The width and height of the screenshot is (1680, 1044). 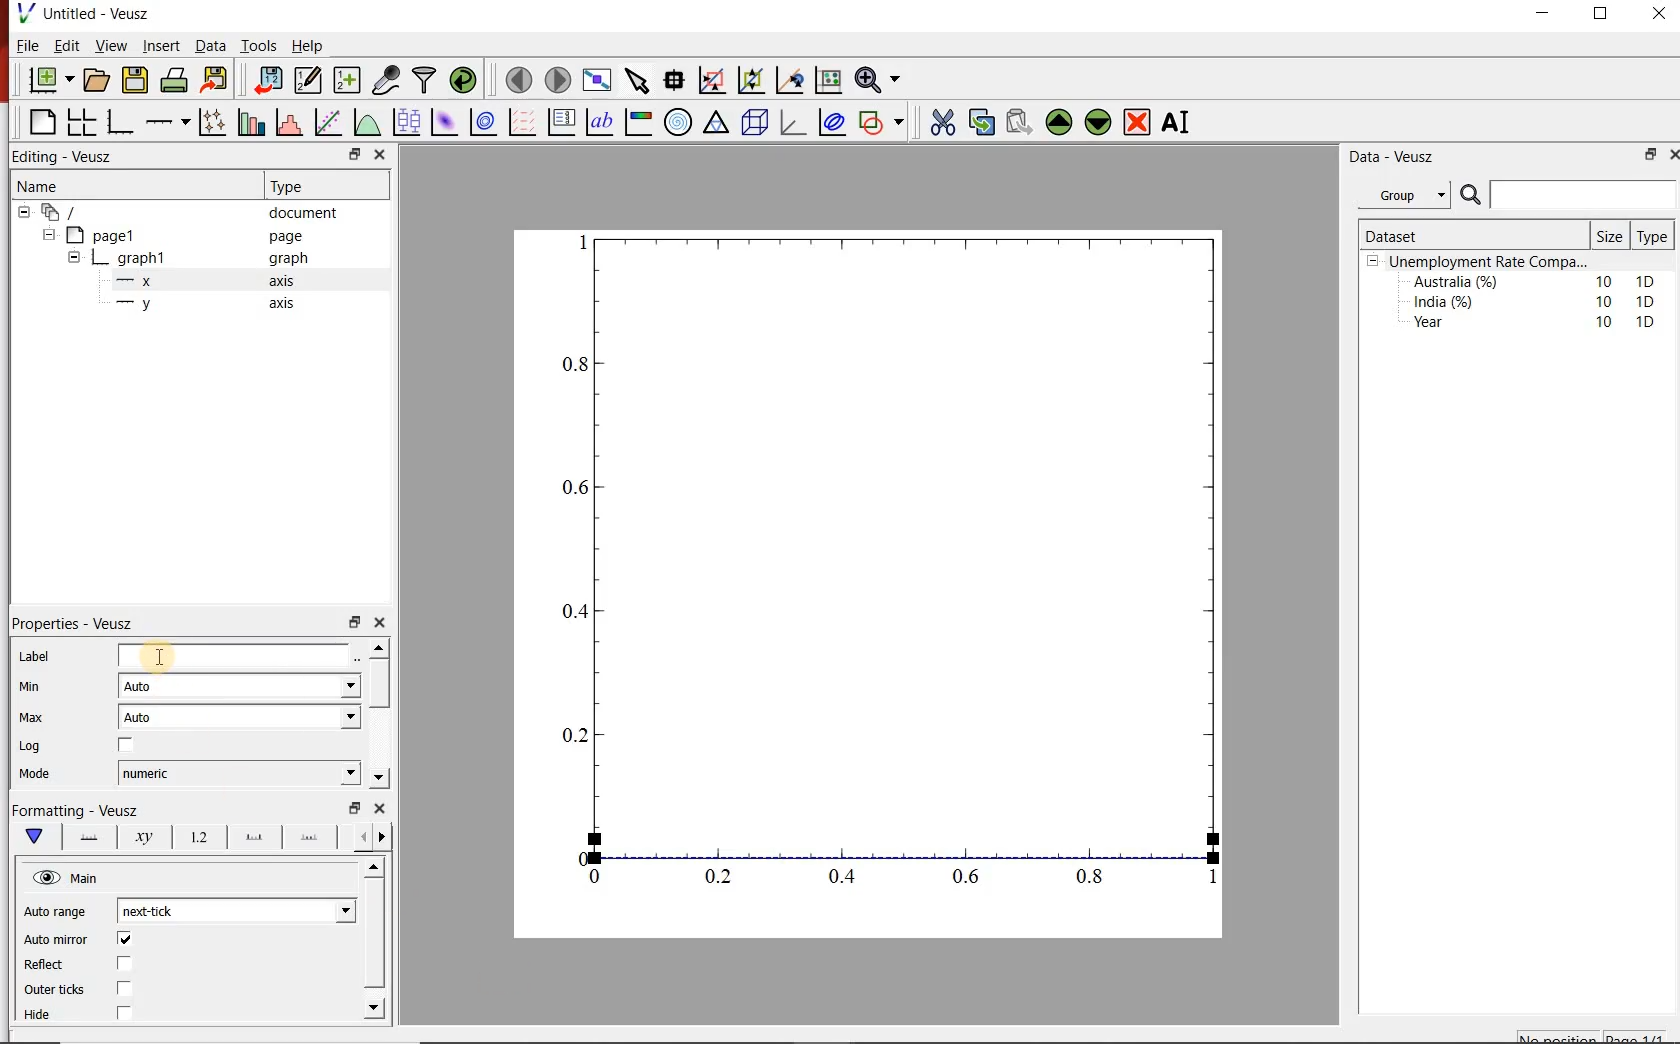 I want to click on close, so click(x=381, y=154).